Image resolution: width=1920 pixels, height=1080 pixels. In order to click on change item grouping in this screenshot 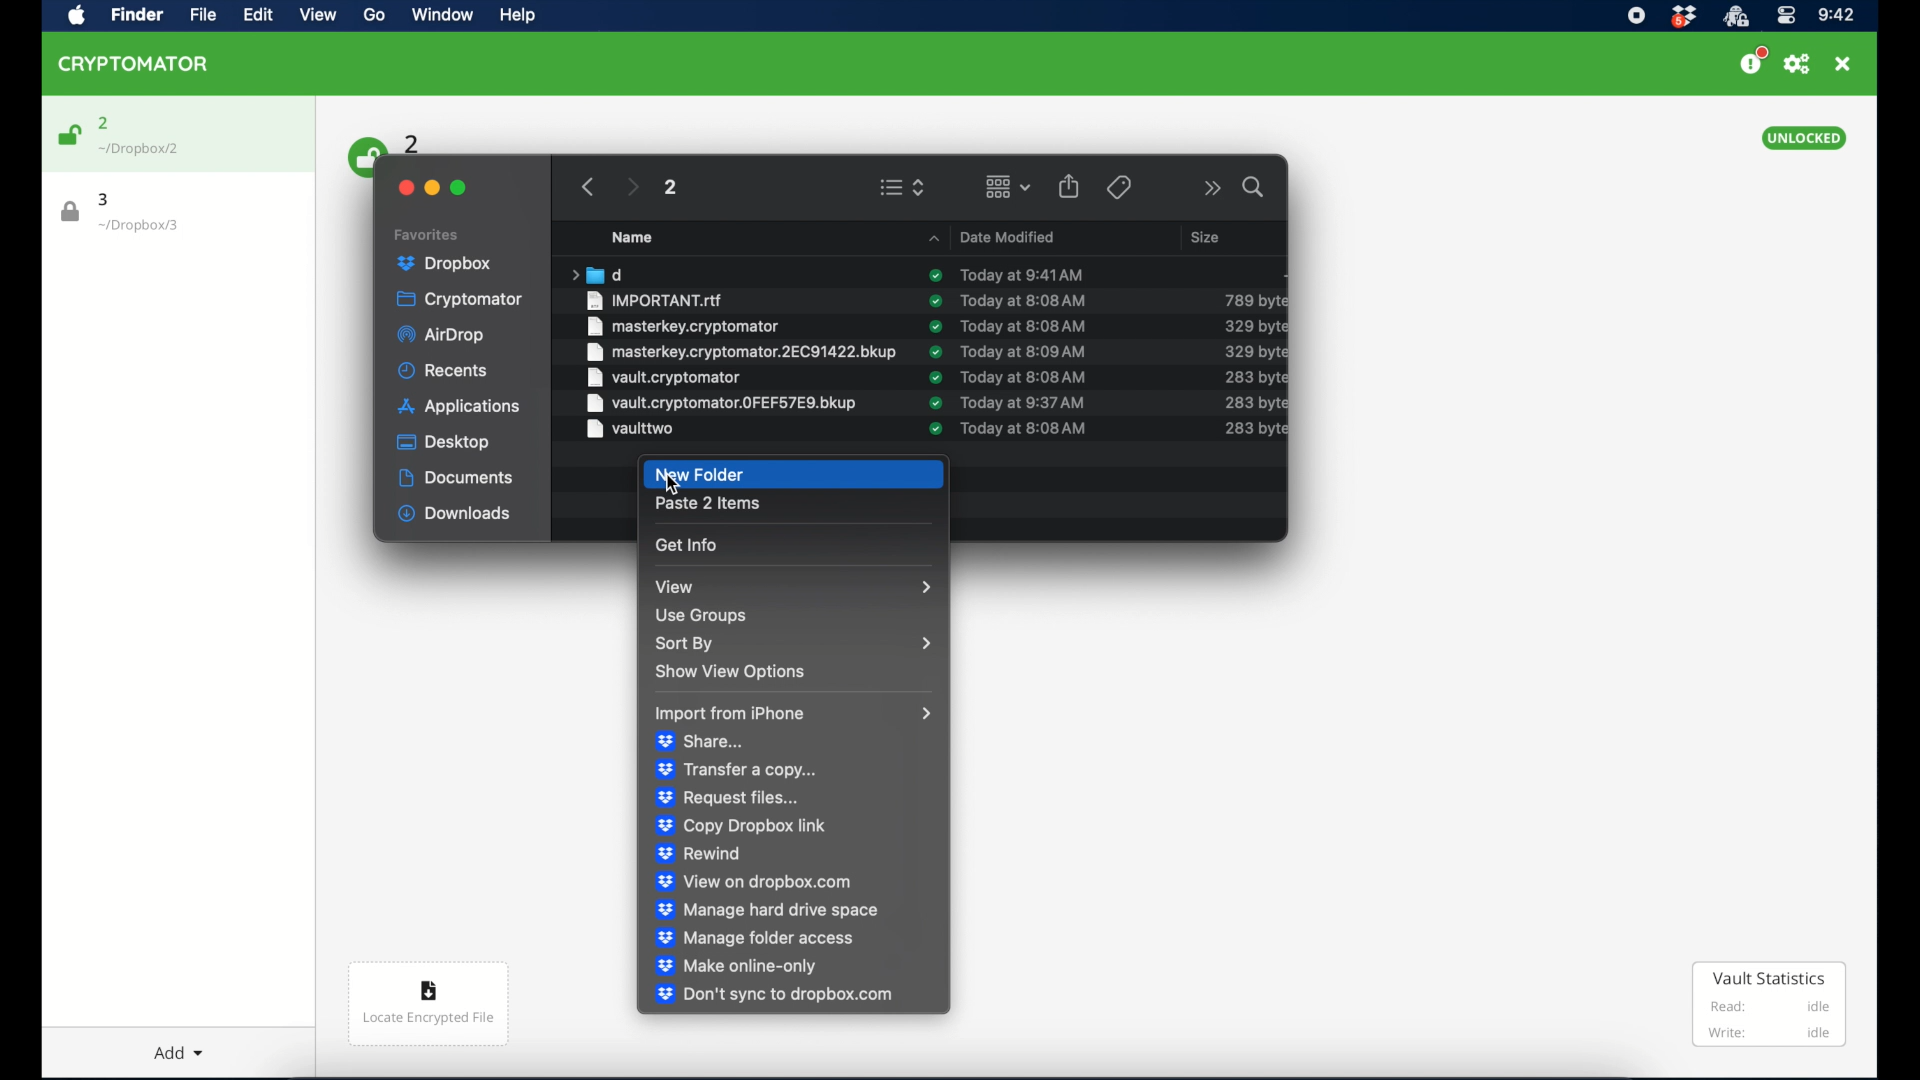, I will do `click(1009, 186)`.